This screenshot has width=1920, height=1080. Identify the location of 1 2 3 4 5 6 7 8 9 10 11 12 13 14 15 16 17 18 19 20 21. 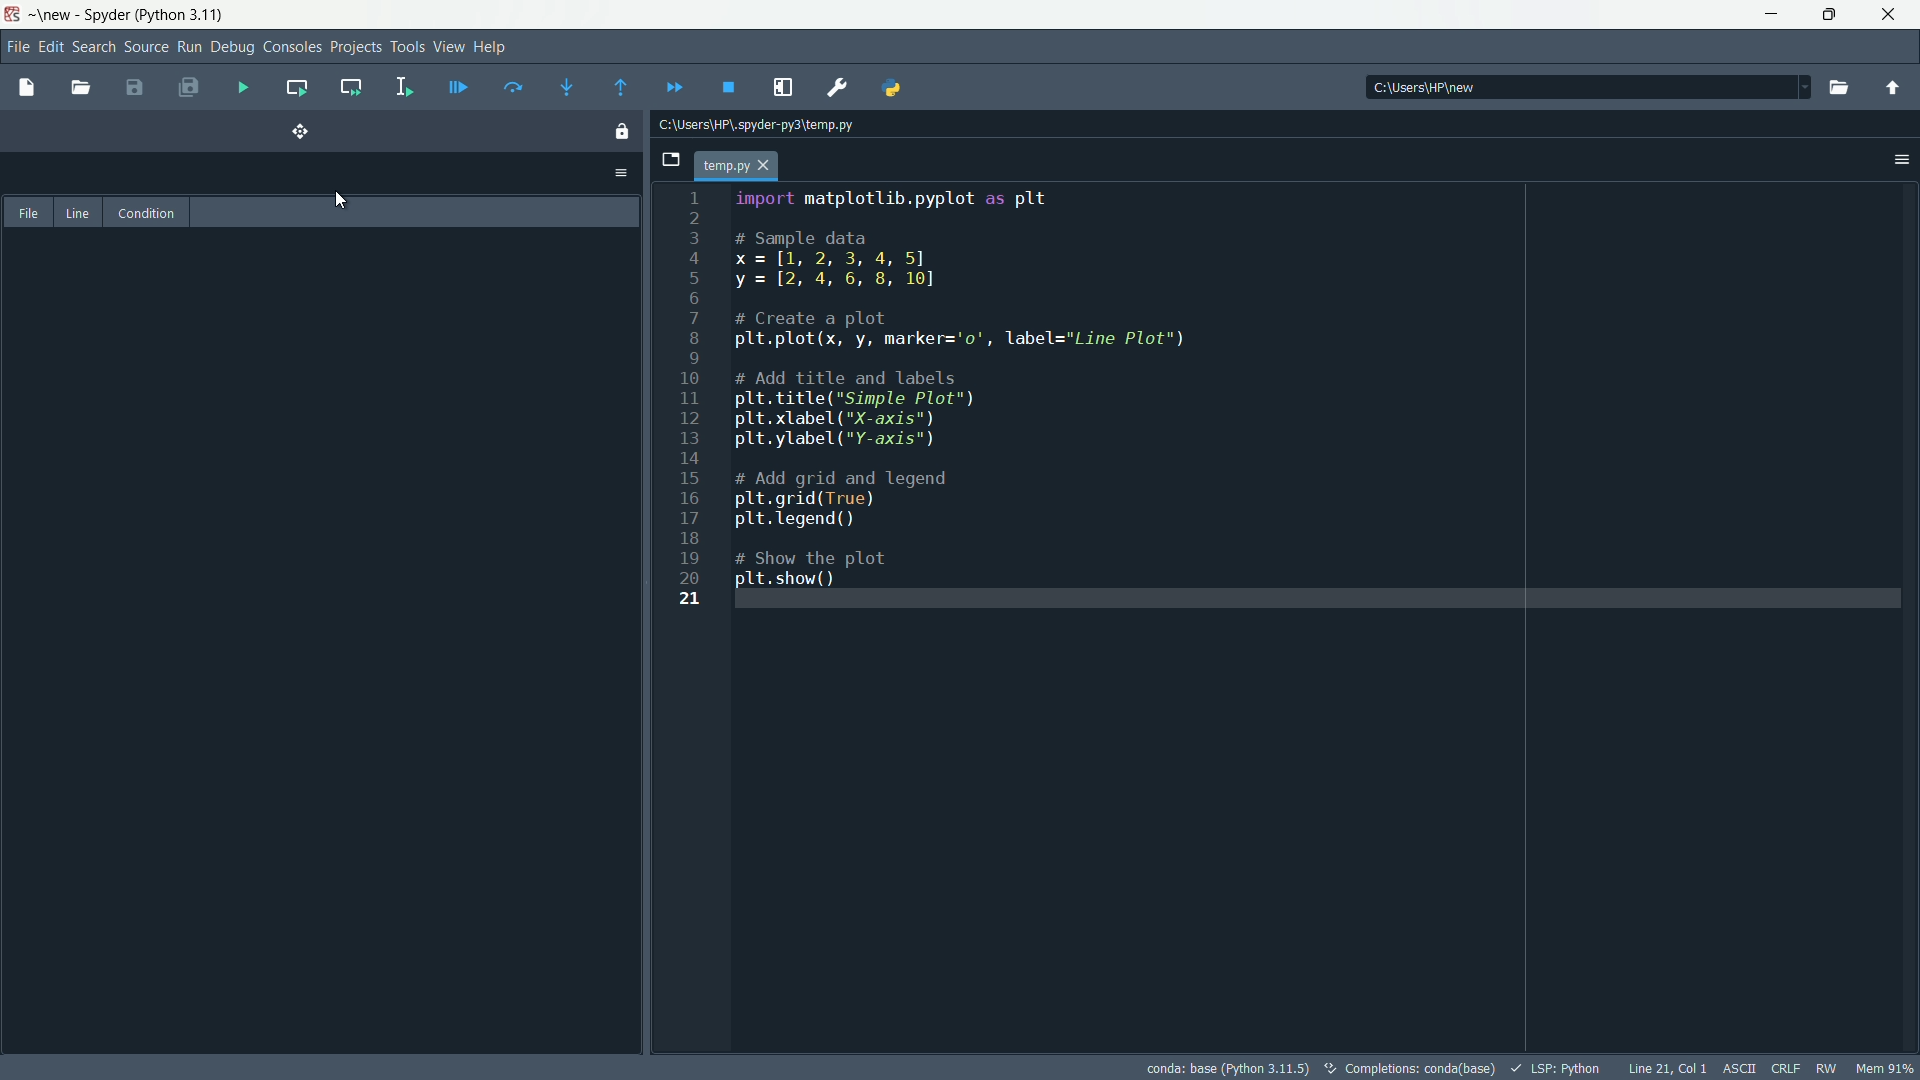
(694, 414).